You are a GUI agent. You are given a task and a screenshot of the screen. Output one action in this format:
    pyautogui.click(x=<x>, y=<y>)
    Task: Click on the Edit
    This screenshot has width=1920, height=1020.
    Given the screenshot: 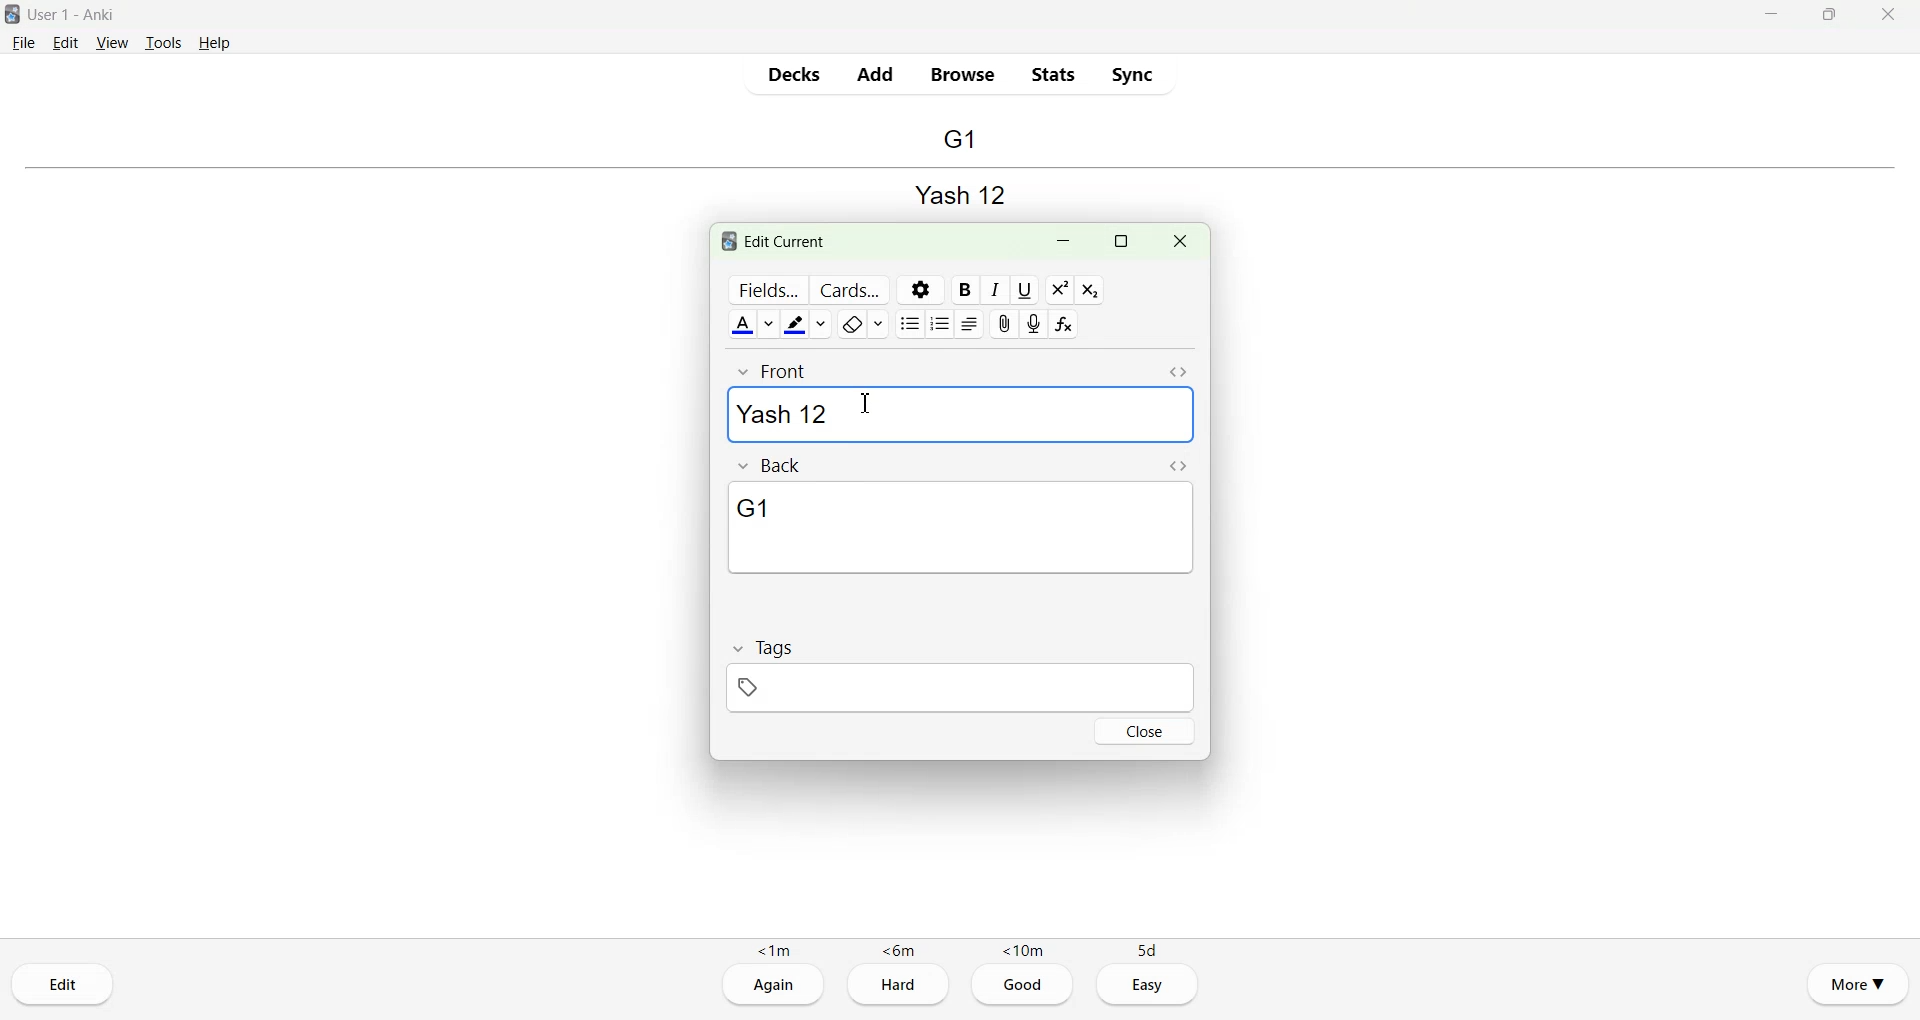 What is the action you would take?
    pyautogui.click(x=64, y=984)
    